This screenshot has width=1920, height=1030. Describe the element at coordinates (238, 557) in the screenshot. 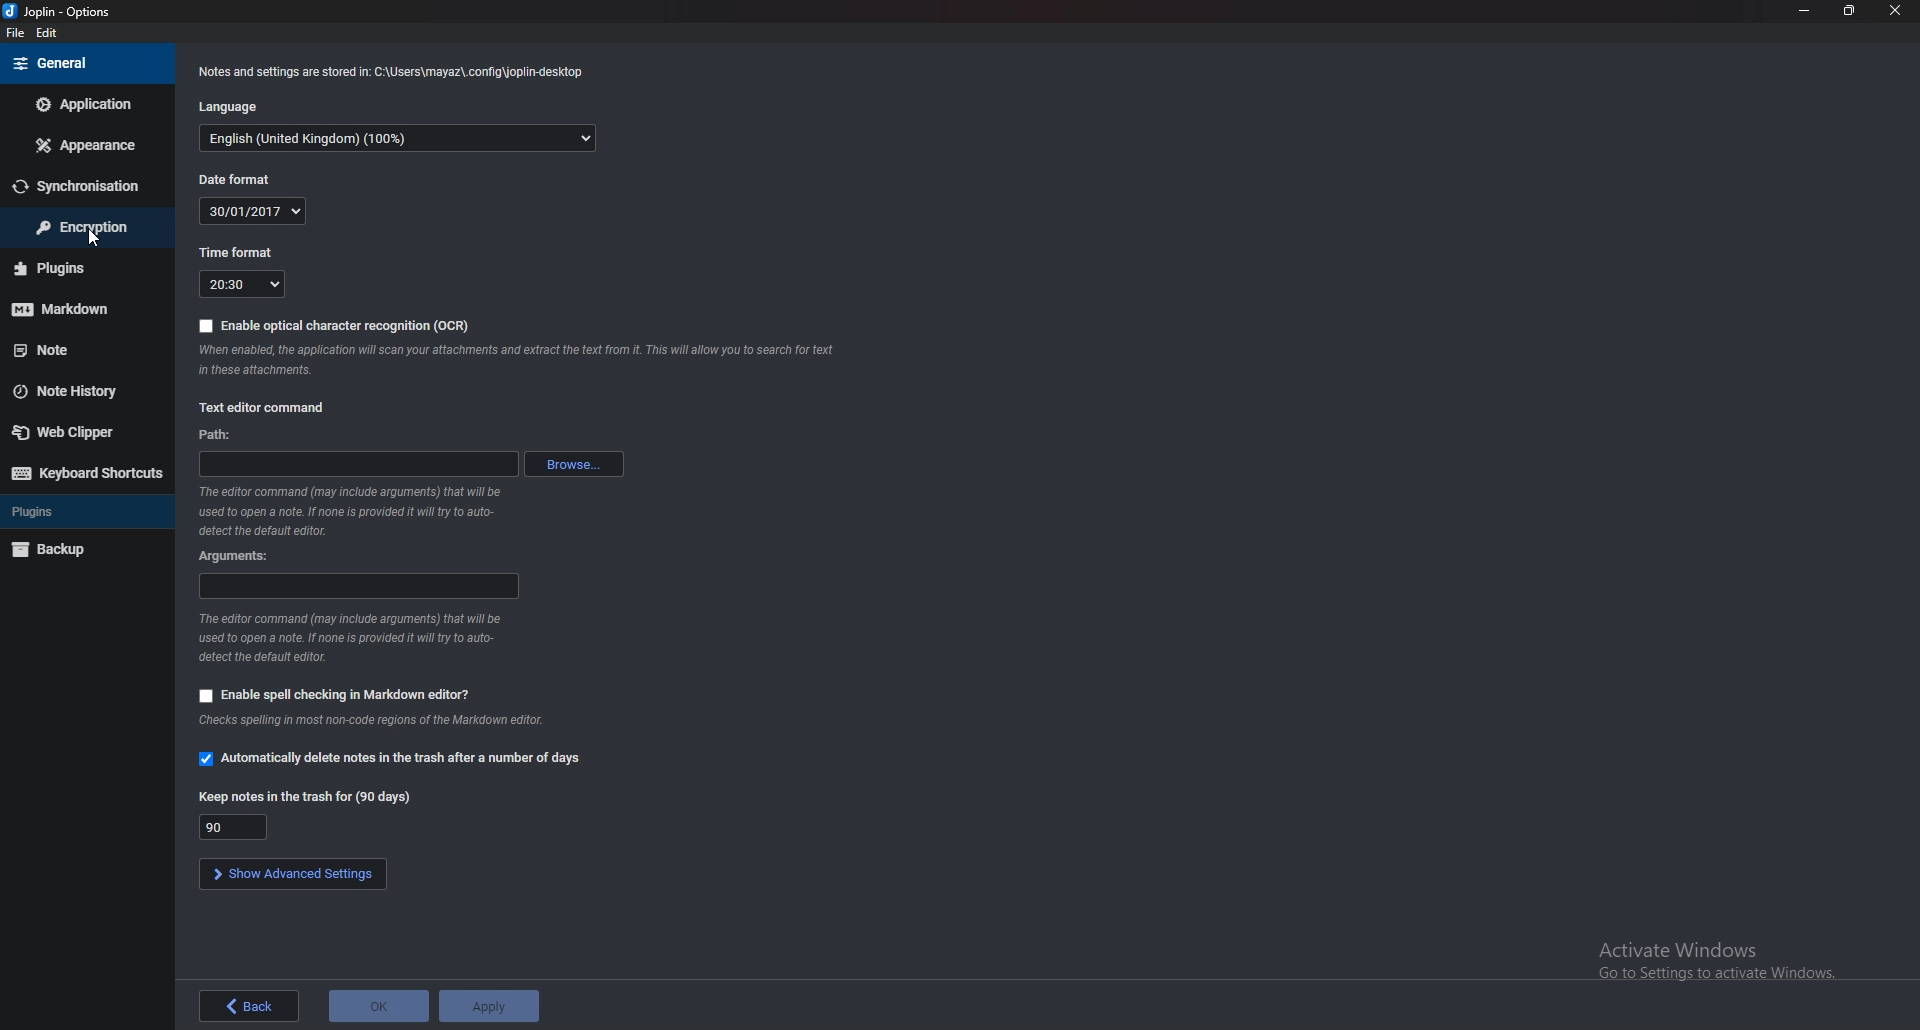

I see `arguments` at that location.